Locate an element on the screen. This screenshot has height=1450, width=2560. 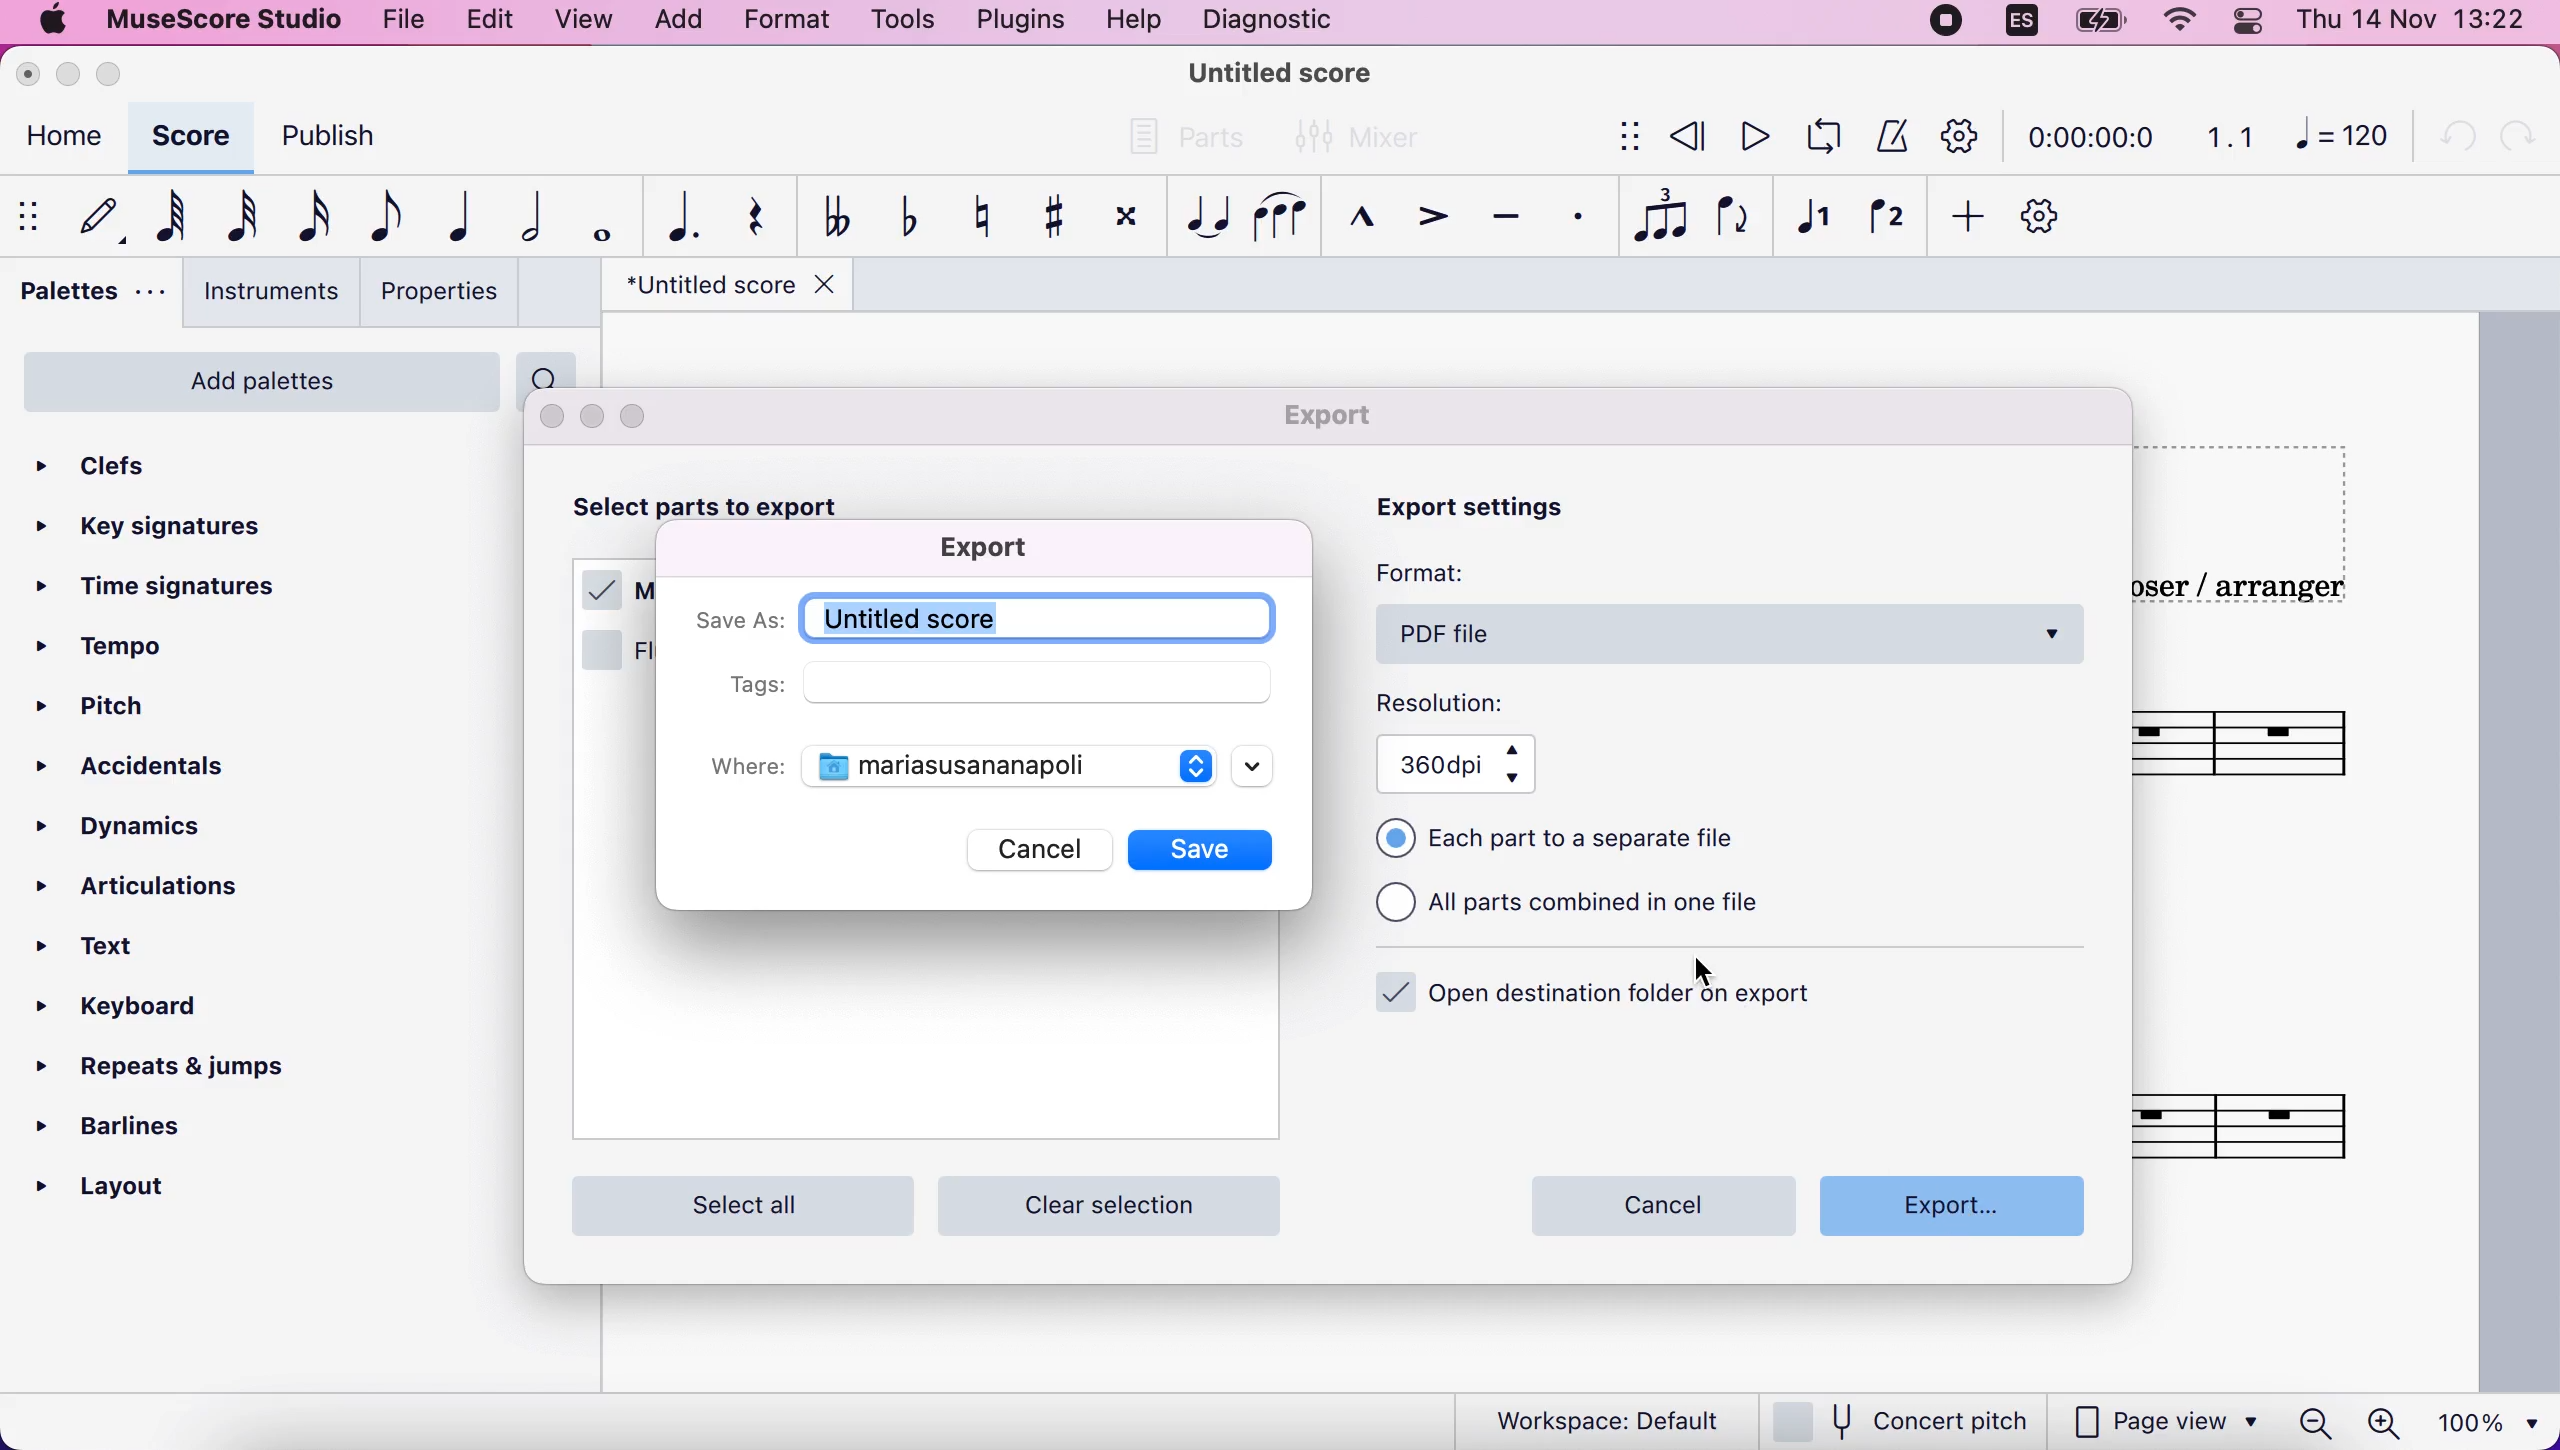
32nd note is located at coordinates (238, 215).